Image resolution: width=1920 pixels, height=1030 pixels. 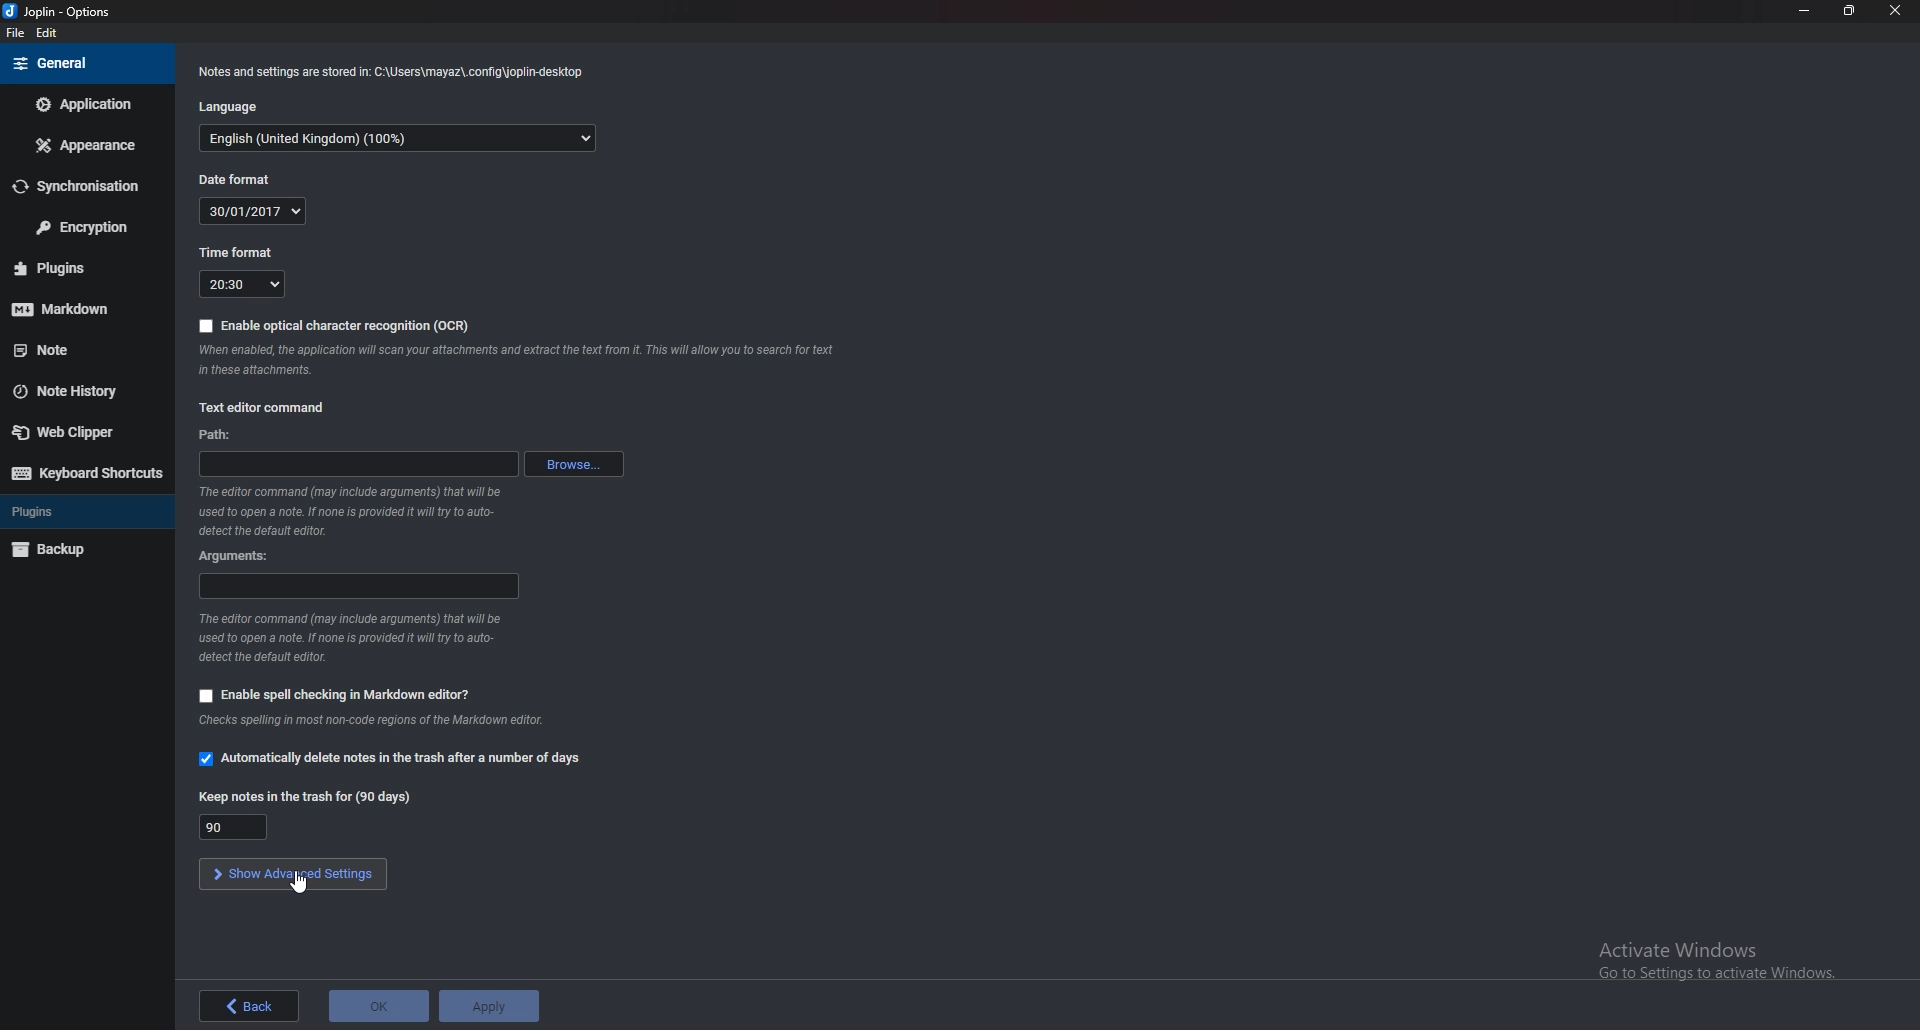 I want to click on Info, so click(x=354, y=636).